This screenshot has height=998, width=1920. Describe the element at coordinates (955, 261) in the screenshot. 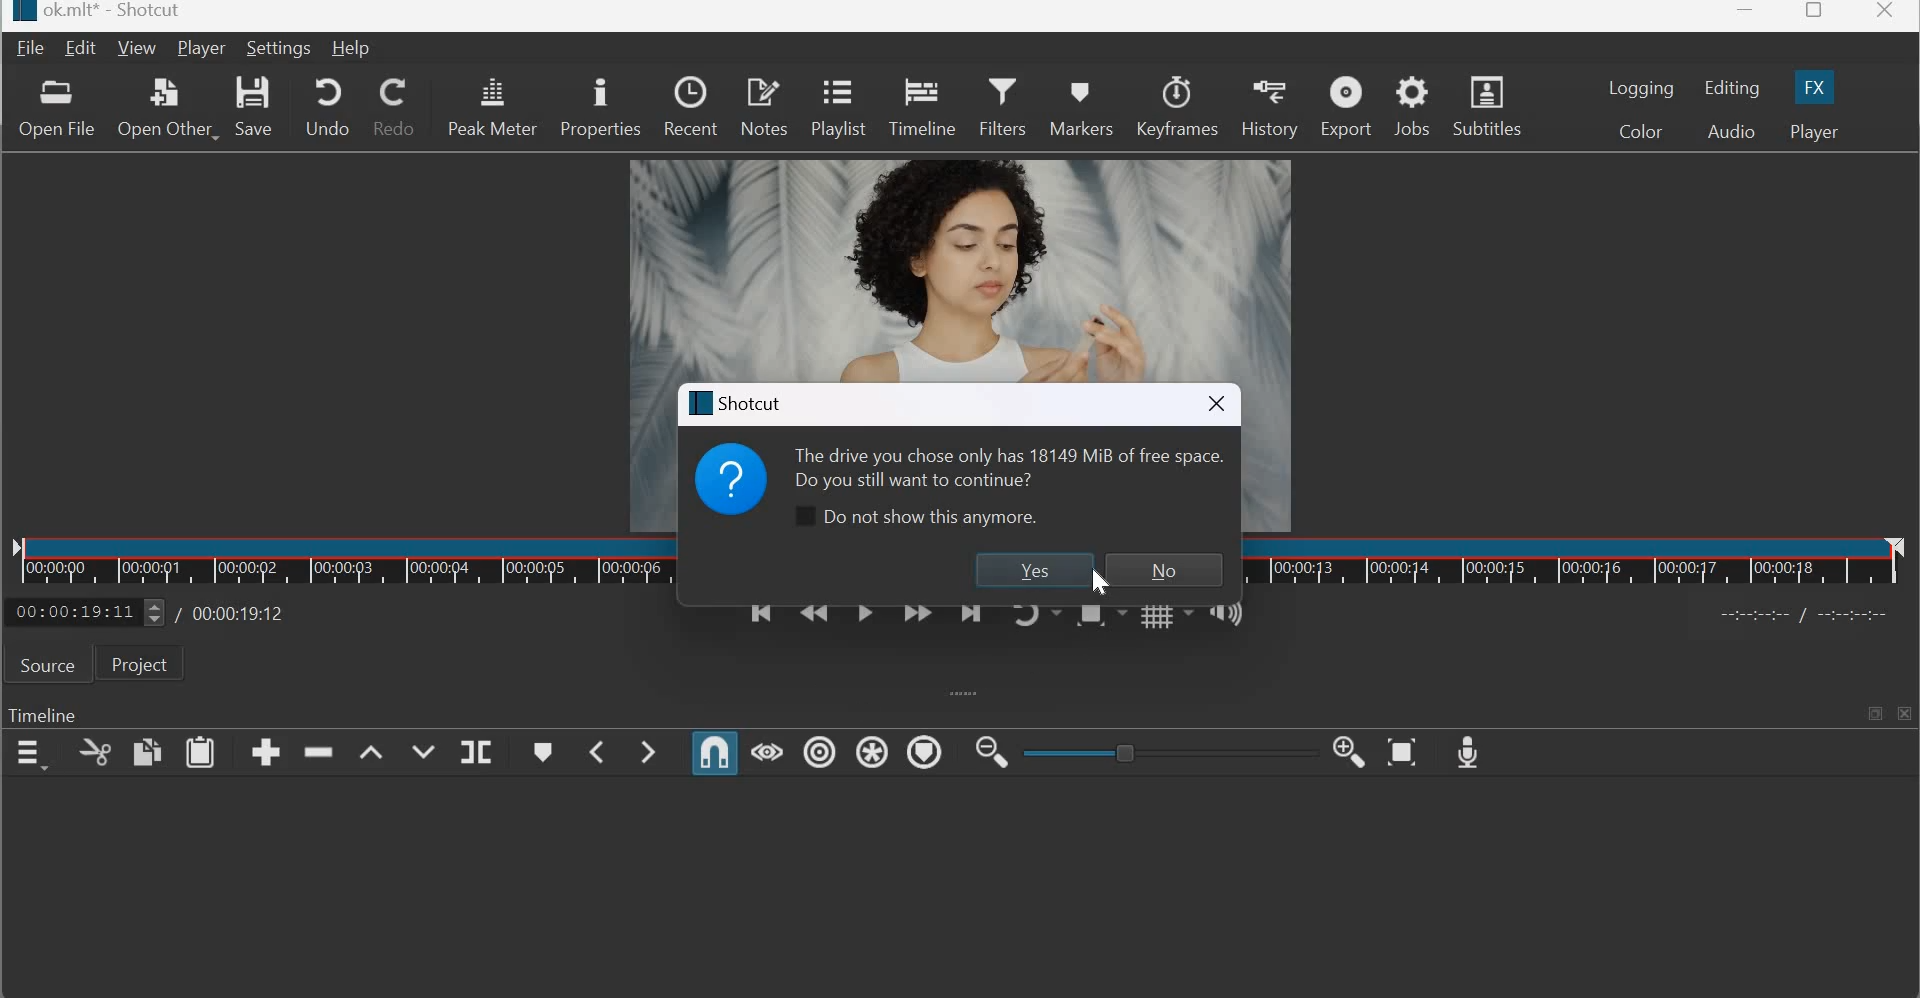

I see `Canvas` at that location.